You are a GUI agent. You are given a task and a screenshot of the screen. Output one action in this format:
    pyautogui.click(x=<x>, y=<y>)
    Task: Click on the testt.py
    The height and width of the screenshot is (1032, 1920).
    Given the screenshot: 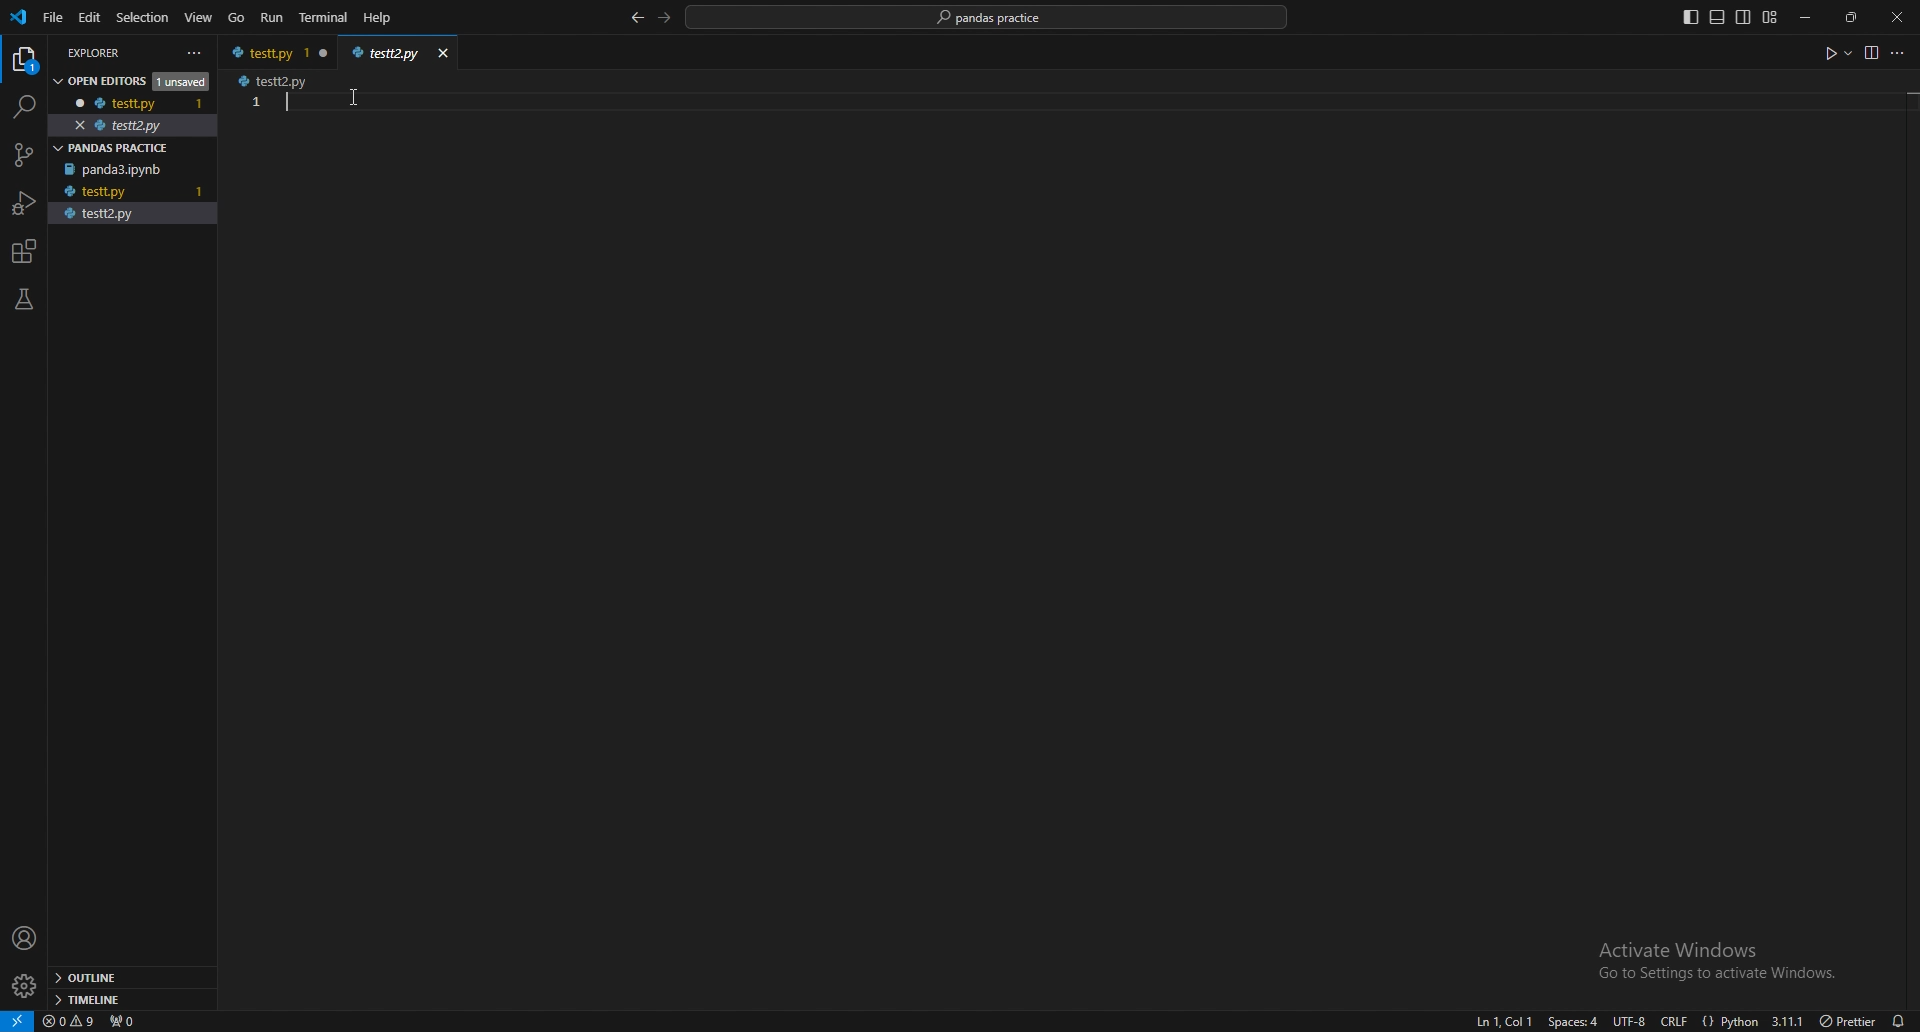 What is the action you would take?
    pyautogui.click(x=103, y=192)
    